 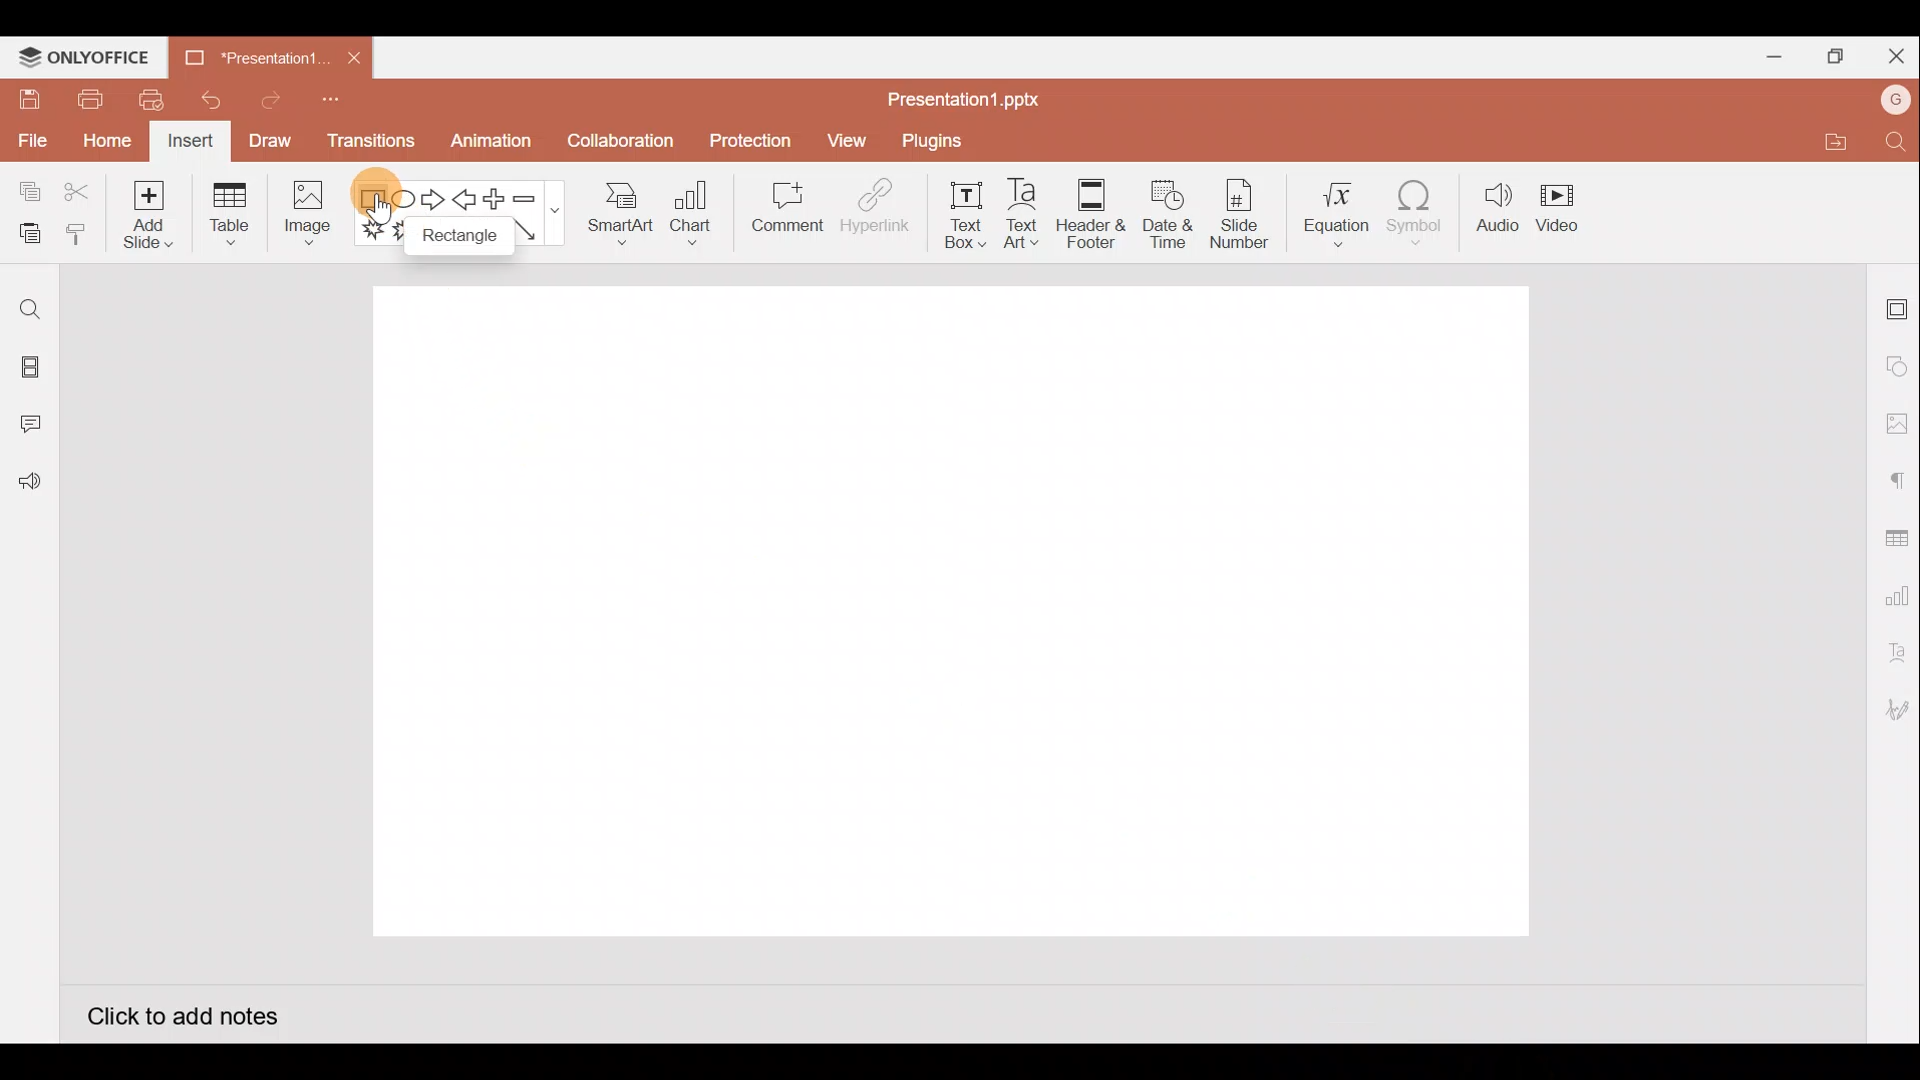 What do you see at coordinates (25, 235) in the screenshot?
I see `Paste` at bounding box center [25, 235].